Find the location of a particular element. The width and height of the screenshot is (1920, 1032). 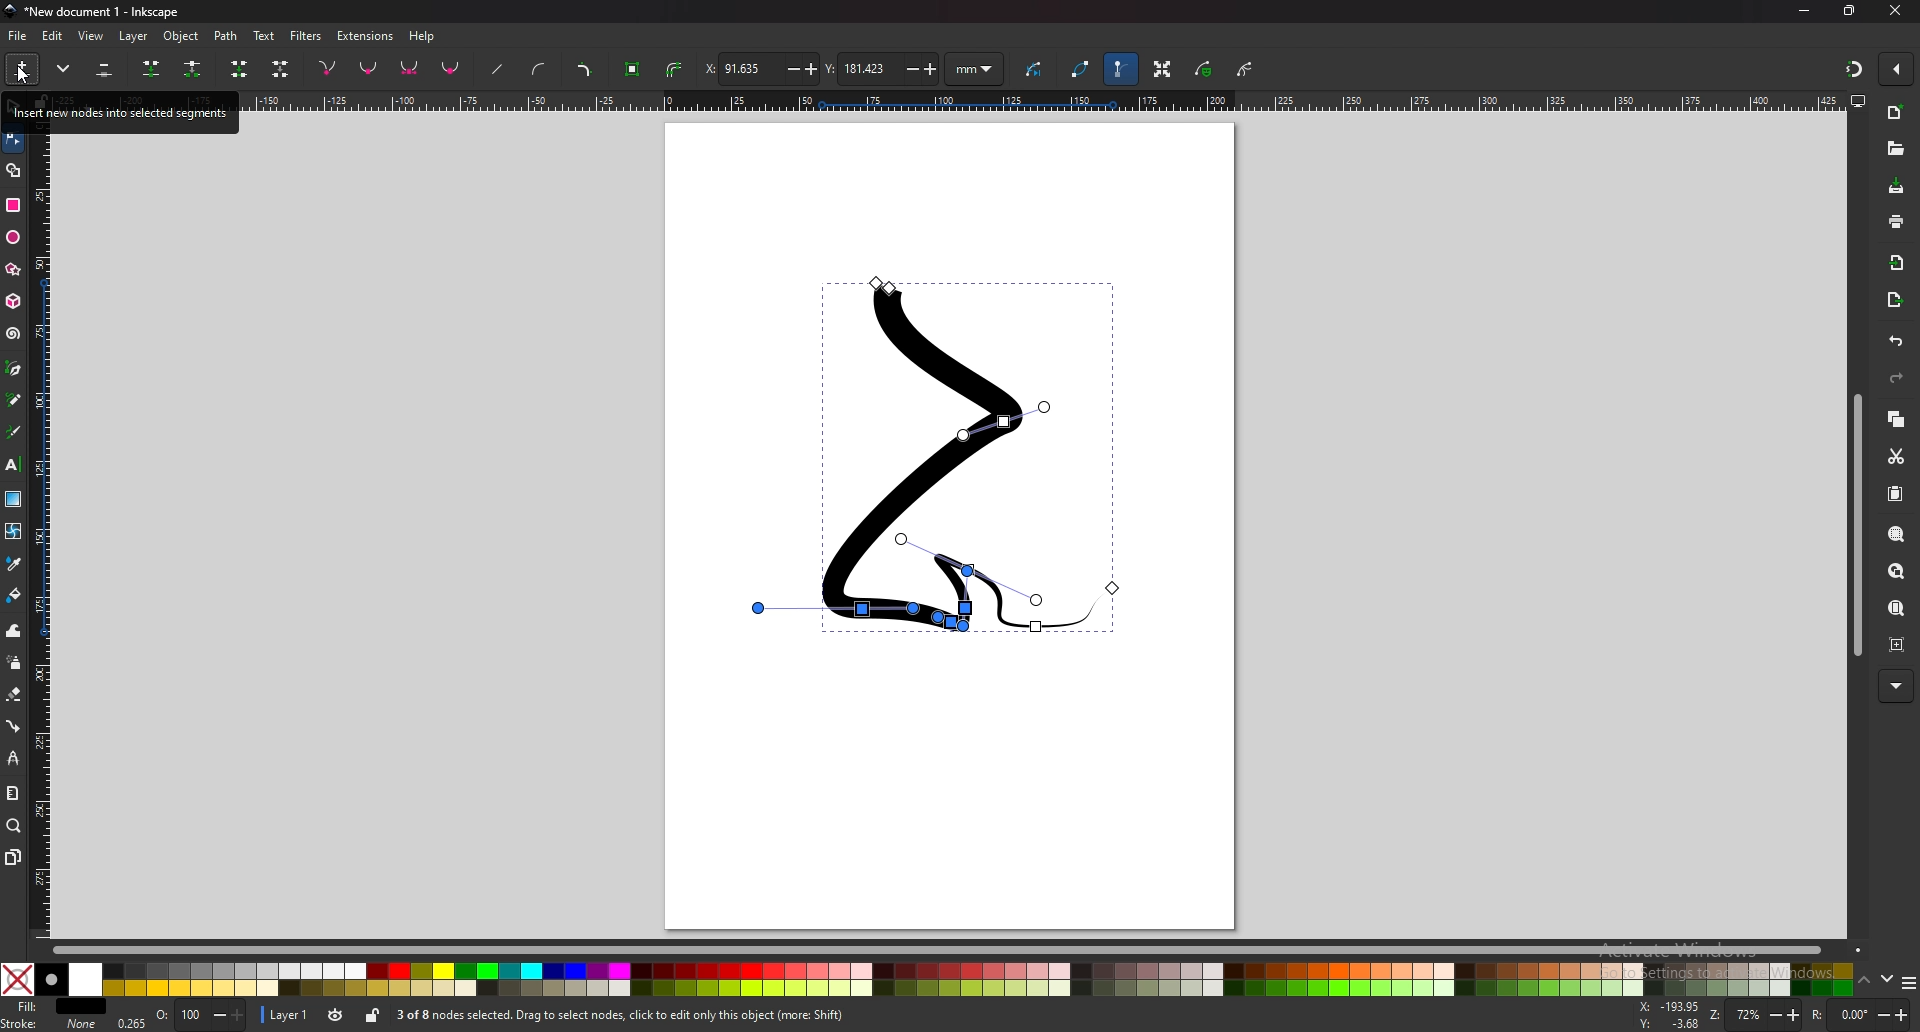

insert new nodes is located at coordinates (23, 70).